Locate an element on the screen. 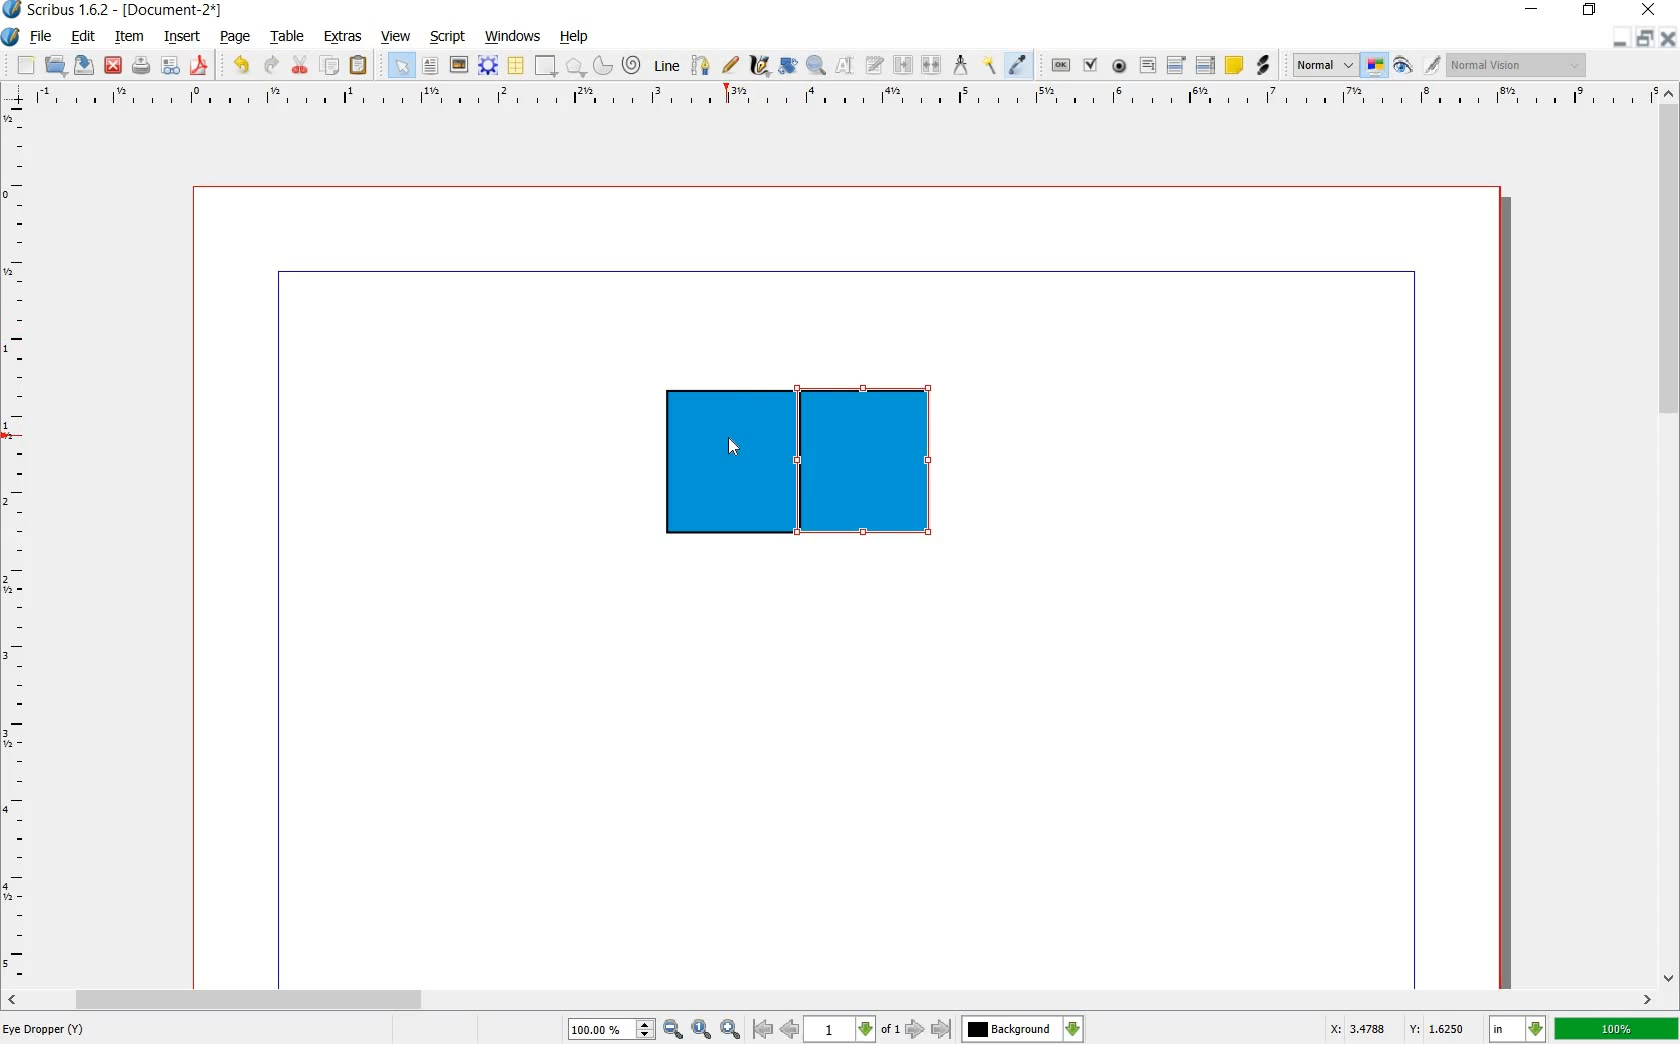  scrollbar is located at coordinates (1670, 543).